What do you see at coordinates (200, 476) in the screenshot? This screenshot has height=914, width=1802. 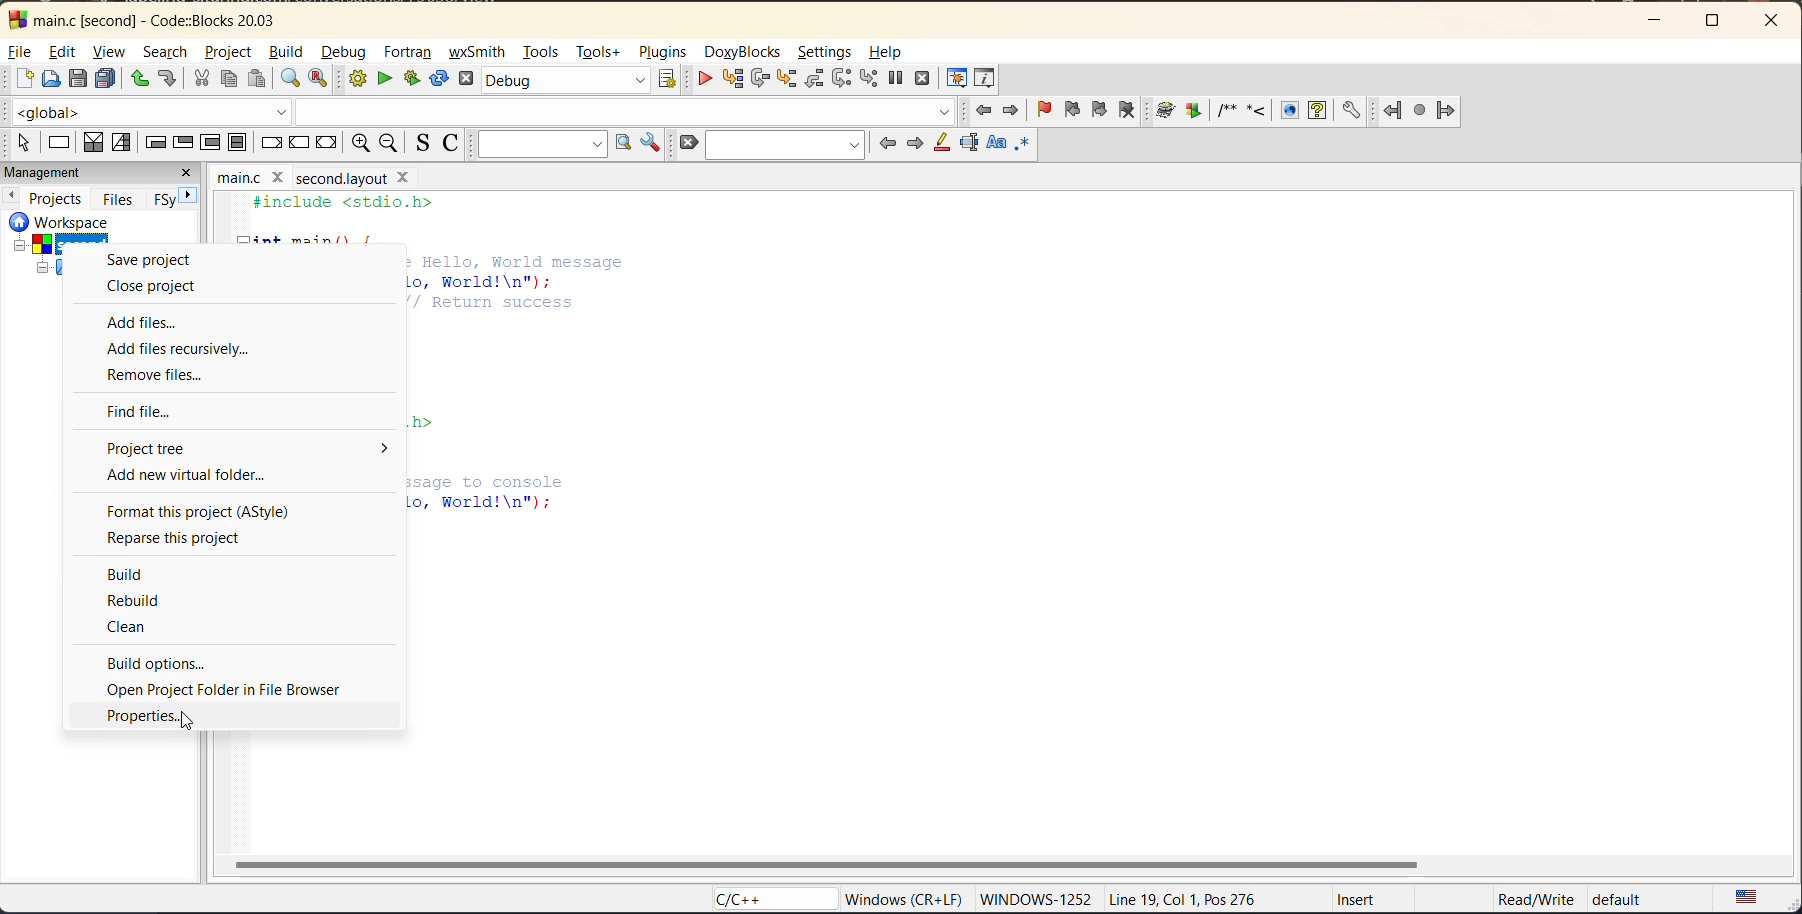 I see `add new virtual folder` at bounding box center [200, 476].